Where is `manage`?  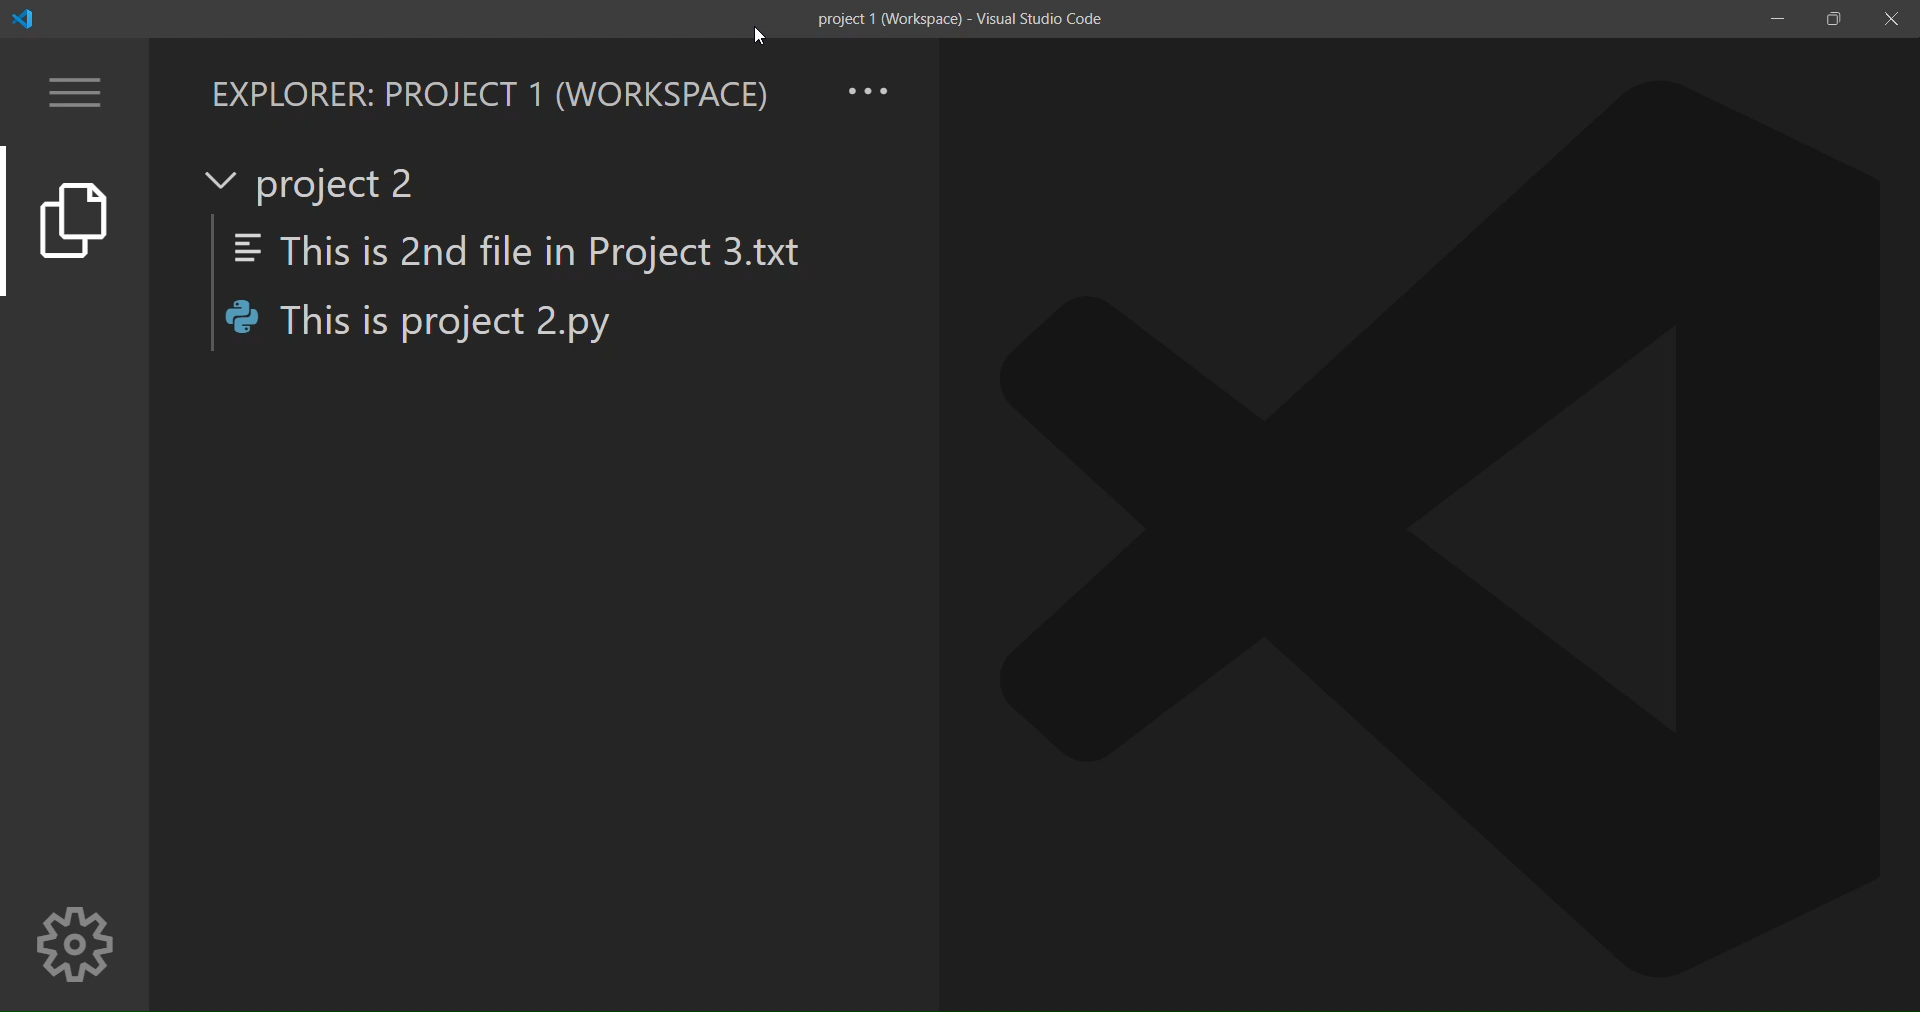
manage is located at coordinates (76, 940).